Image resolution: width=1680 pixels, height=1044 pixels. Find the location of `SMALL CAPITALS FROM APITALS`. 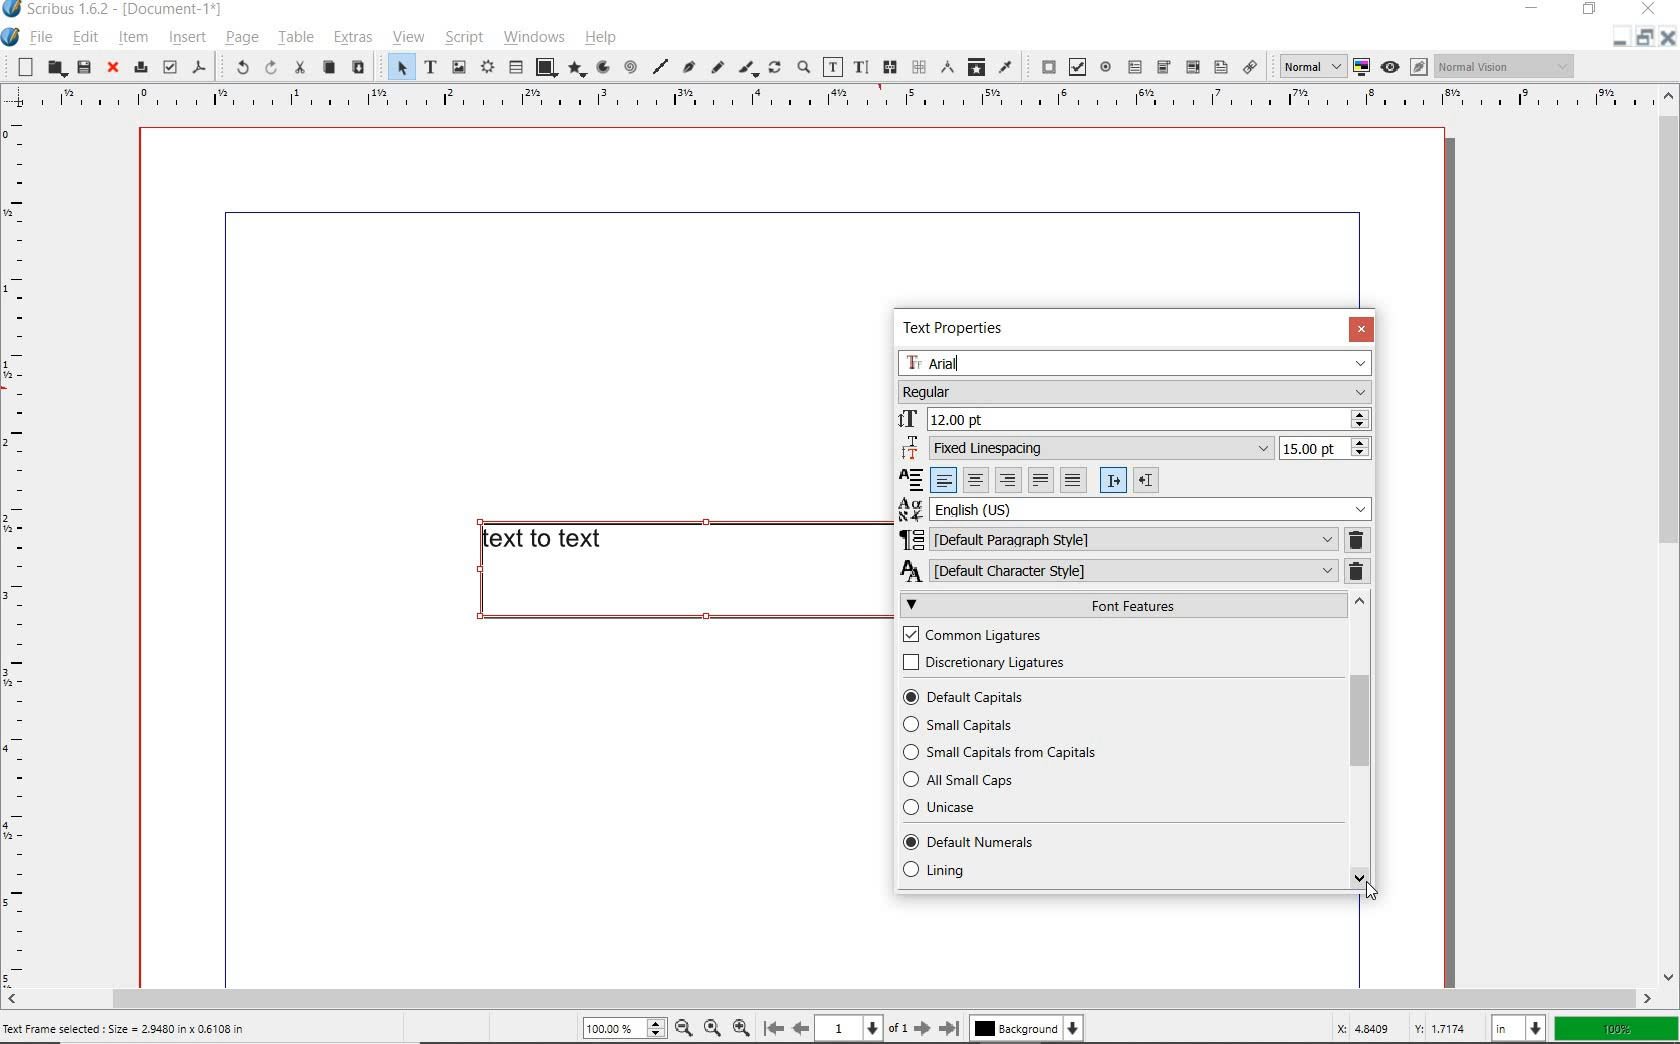

SMALL CAPITALS FROM APITALS is located at coordinates (1003, 752).